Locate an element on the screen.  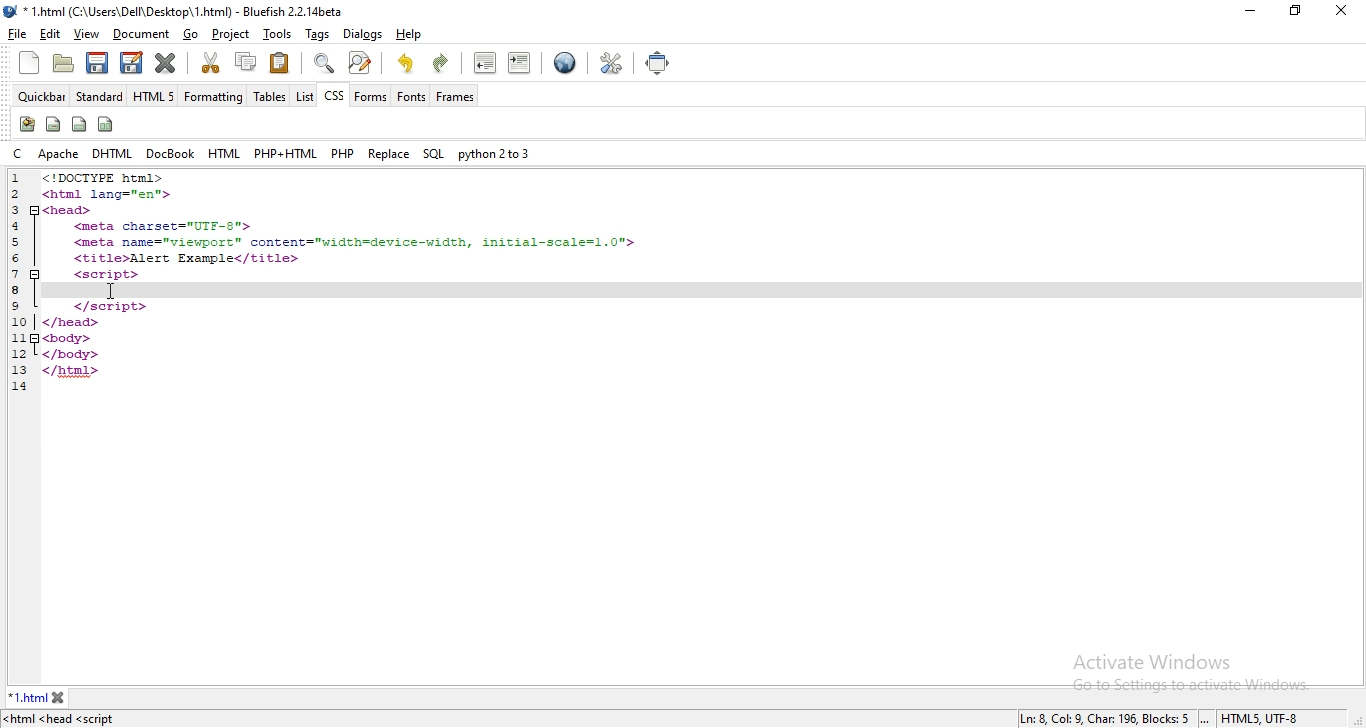
sql is located at coordinates (433, 154).